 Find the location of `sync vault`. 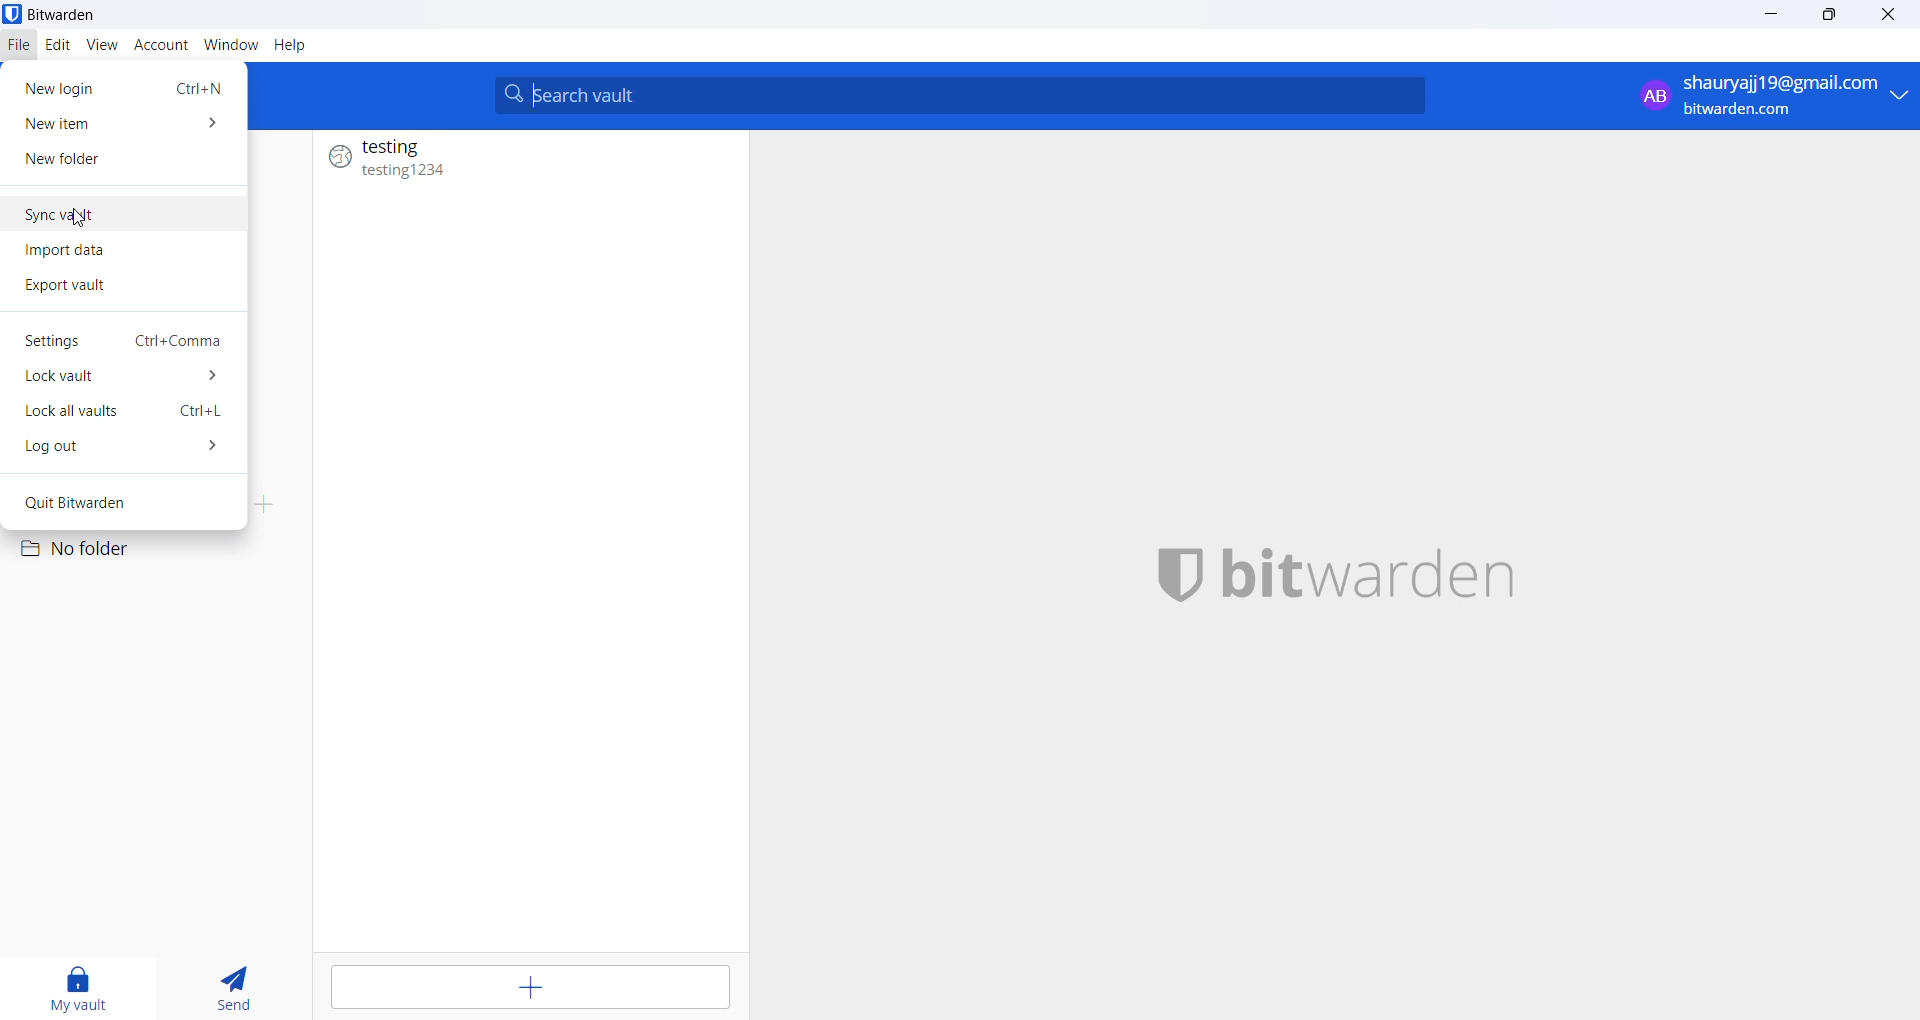

sync vault is located at coordinates (128, 218).